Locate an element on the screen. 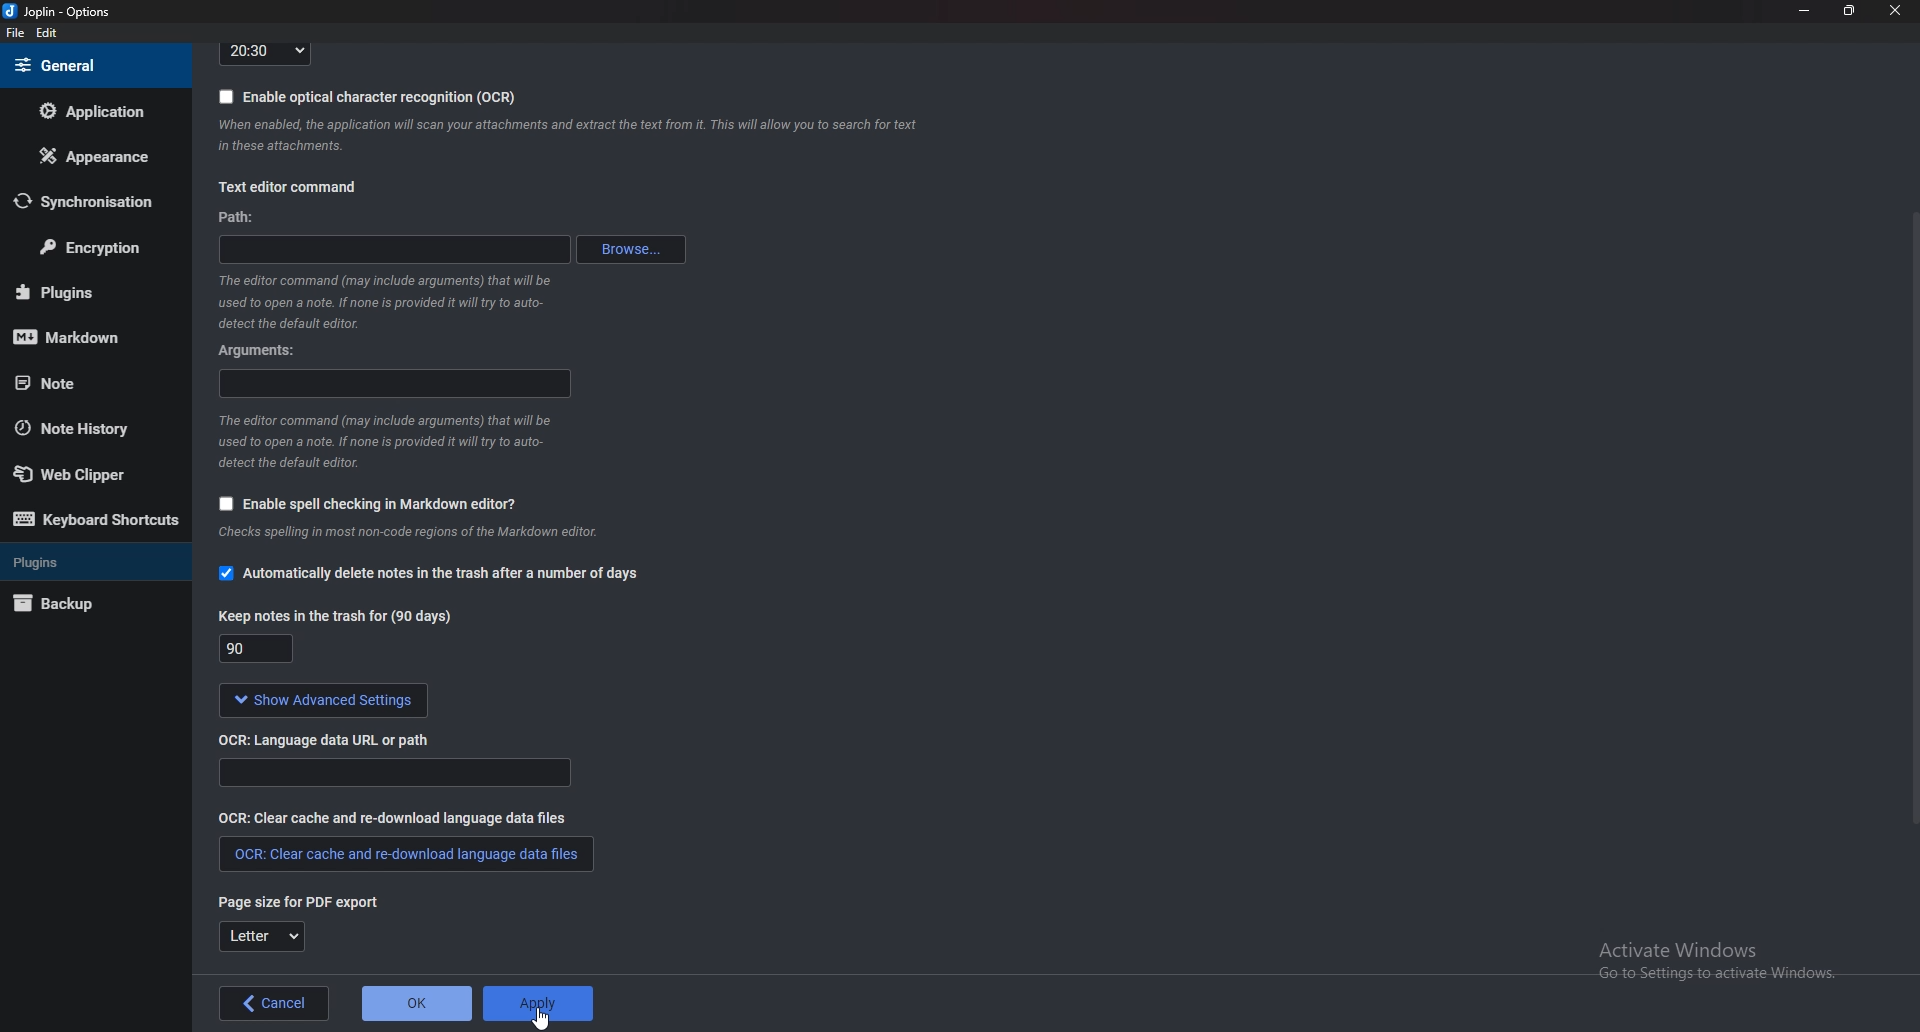 This screenshot has width=1920, height=1032. close is located at coordinates (1892, 10).